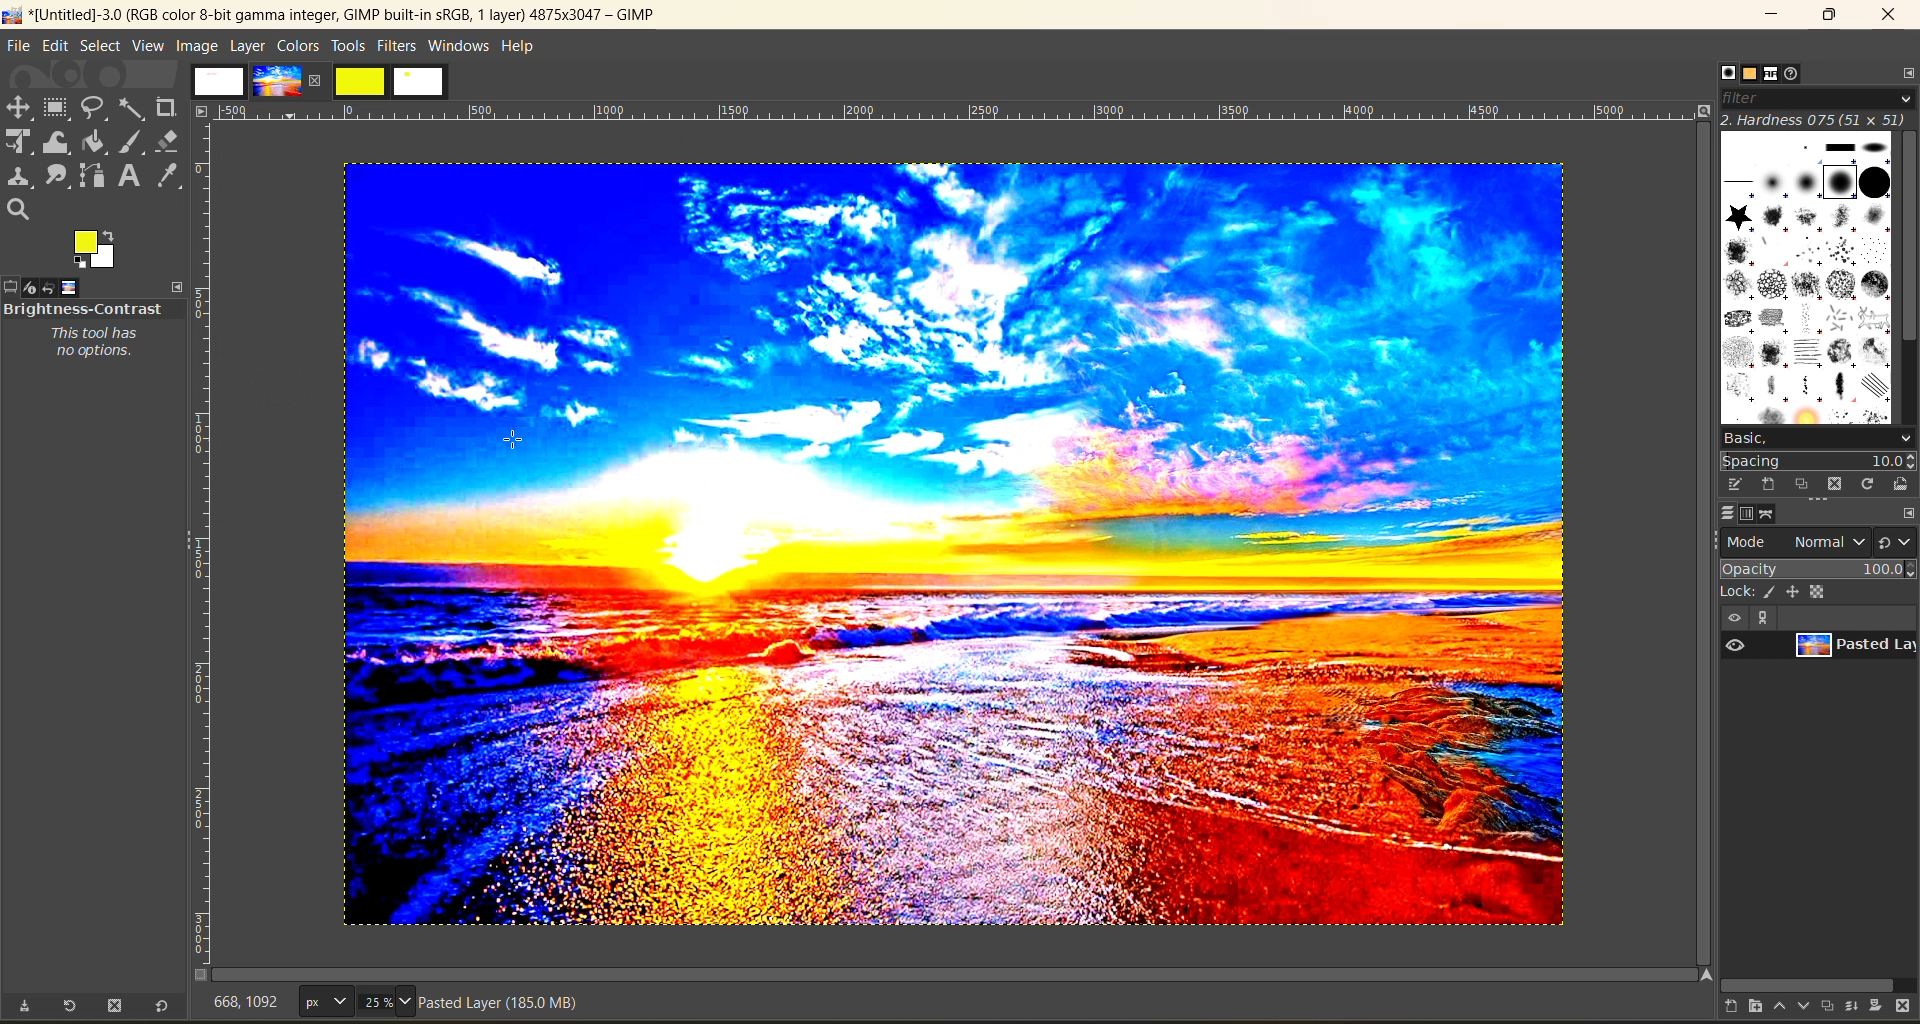  Describe the element at coordinates (66, 1007) in the screenshot. I see `restore tool preset` at that location.